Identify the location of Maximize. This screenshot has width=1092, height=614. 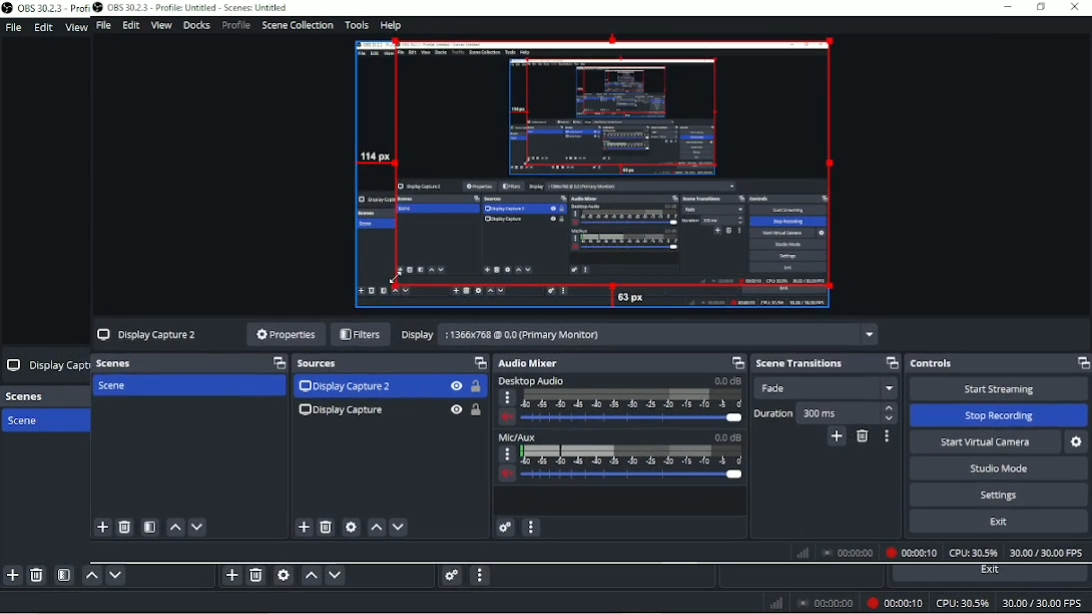
(892, 363).